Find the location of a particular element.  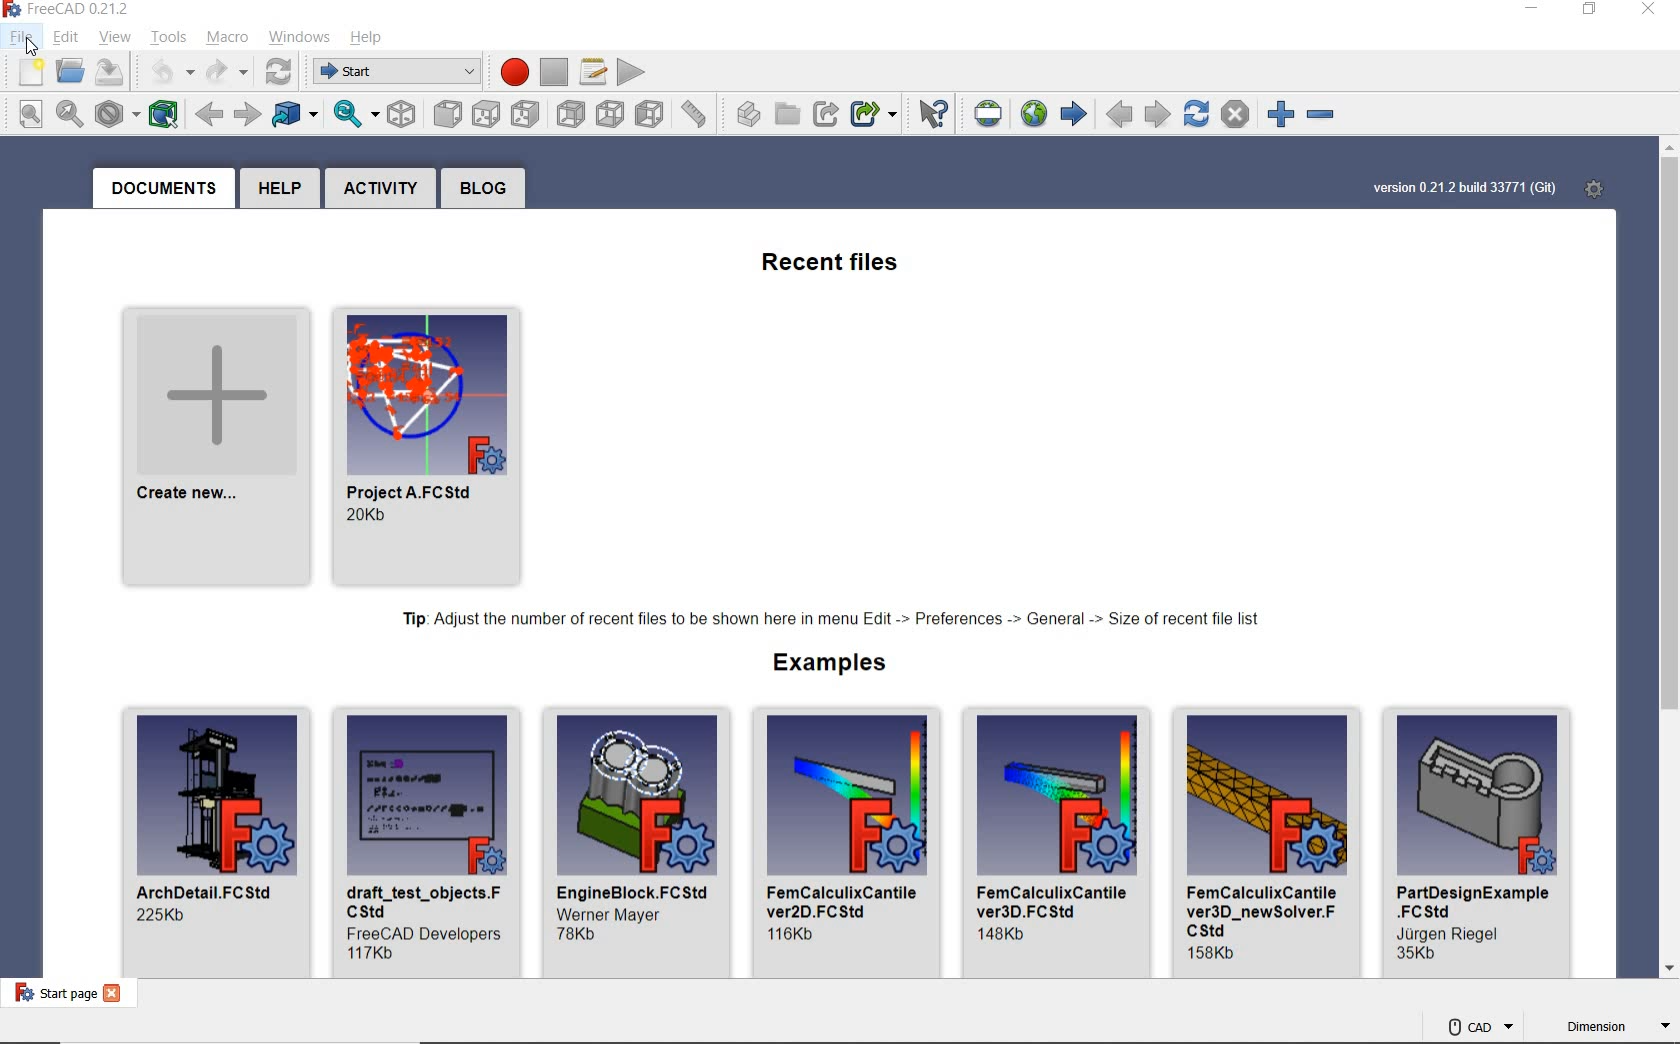

dev name is located at coordinates (1455, 934).